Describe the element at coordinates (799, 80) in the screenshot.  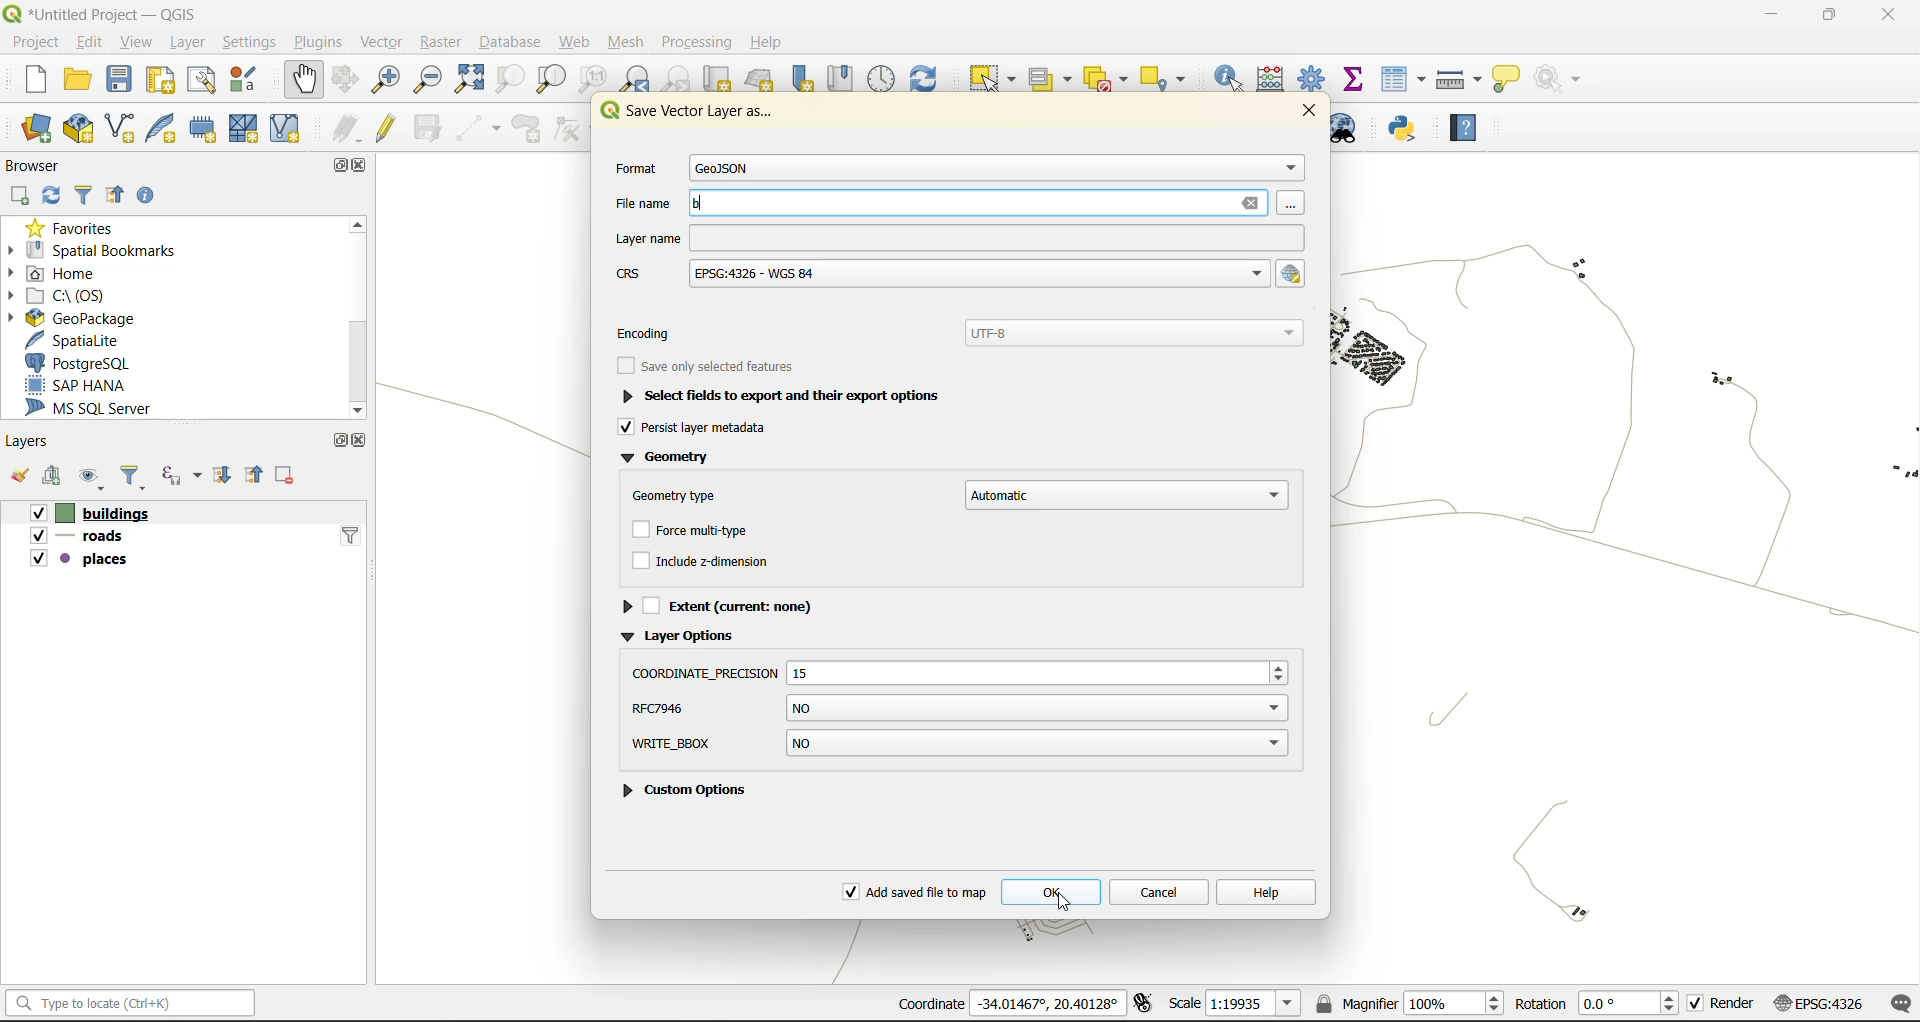
I see `new spatial bookmarks` at that location.